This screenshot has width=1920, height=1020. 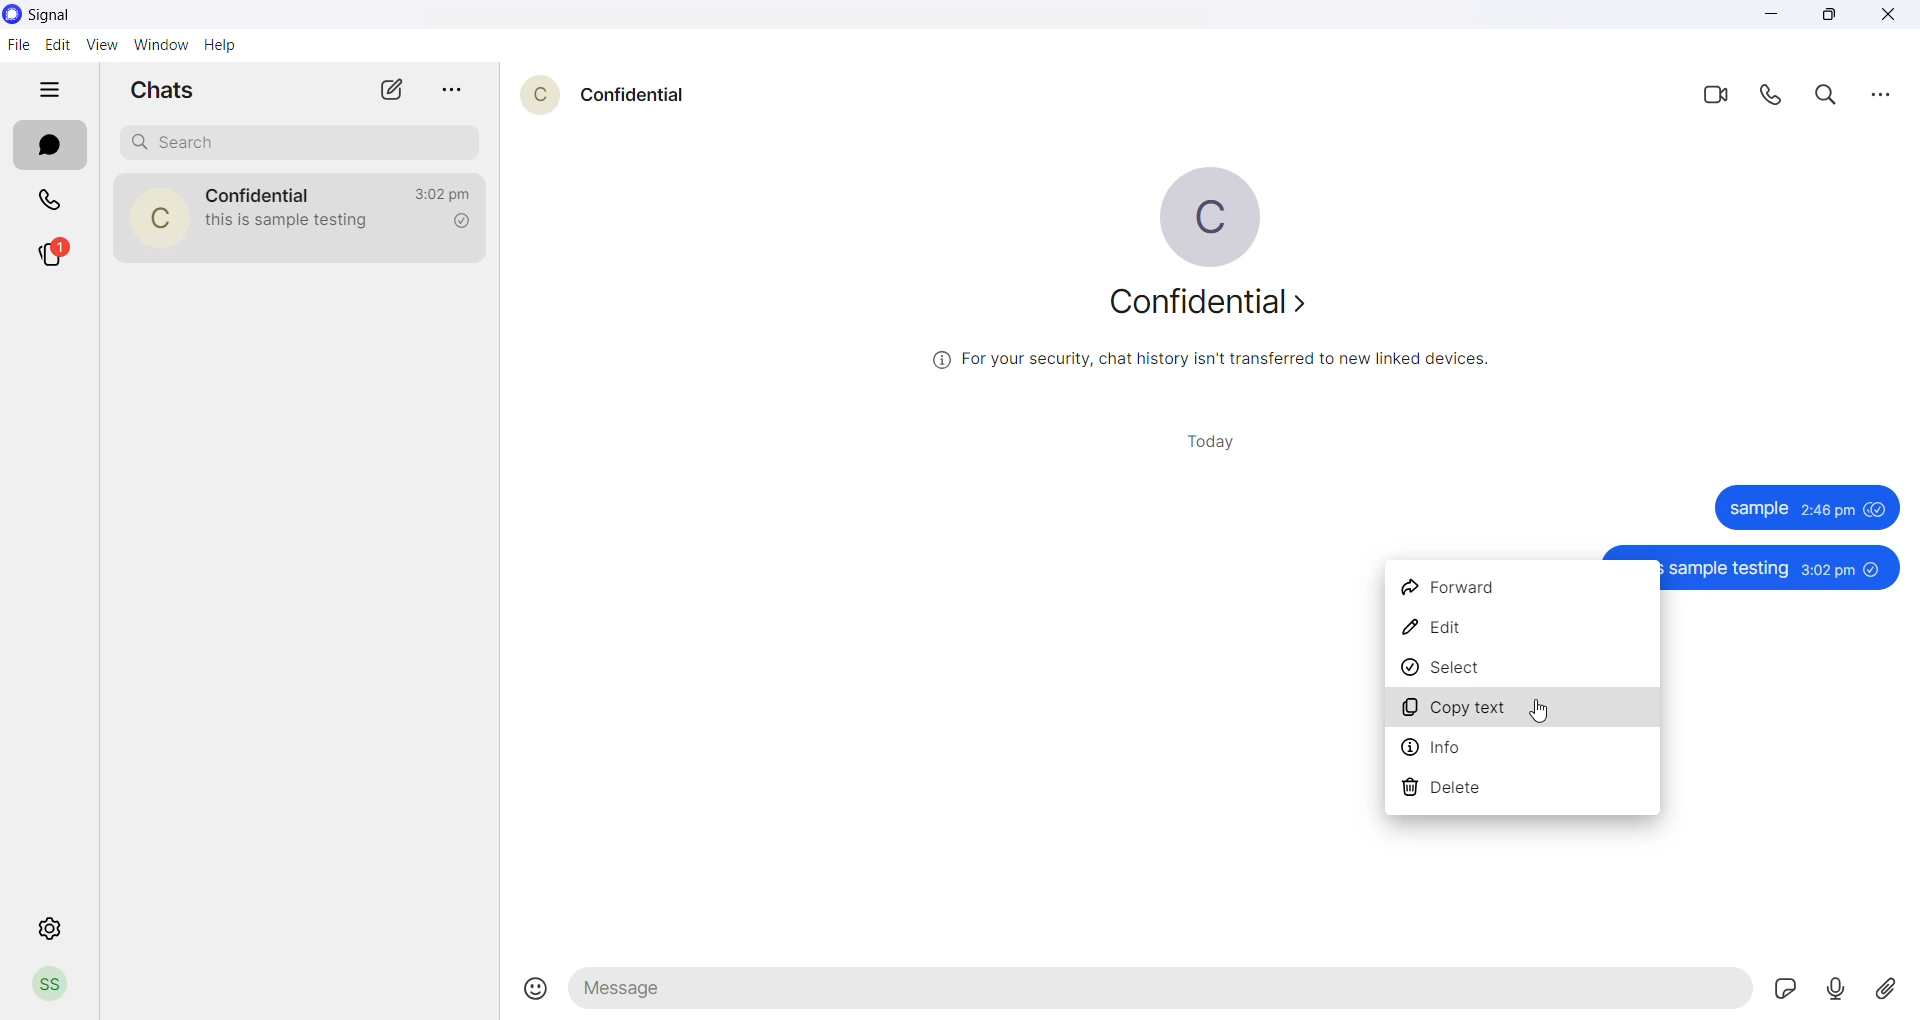 I want to click on message text area, so click(x=1159, y=993).